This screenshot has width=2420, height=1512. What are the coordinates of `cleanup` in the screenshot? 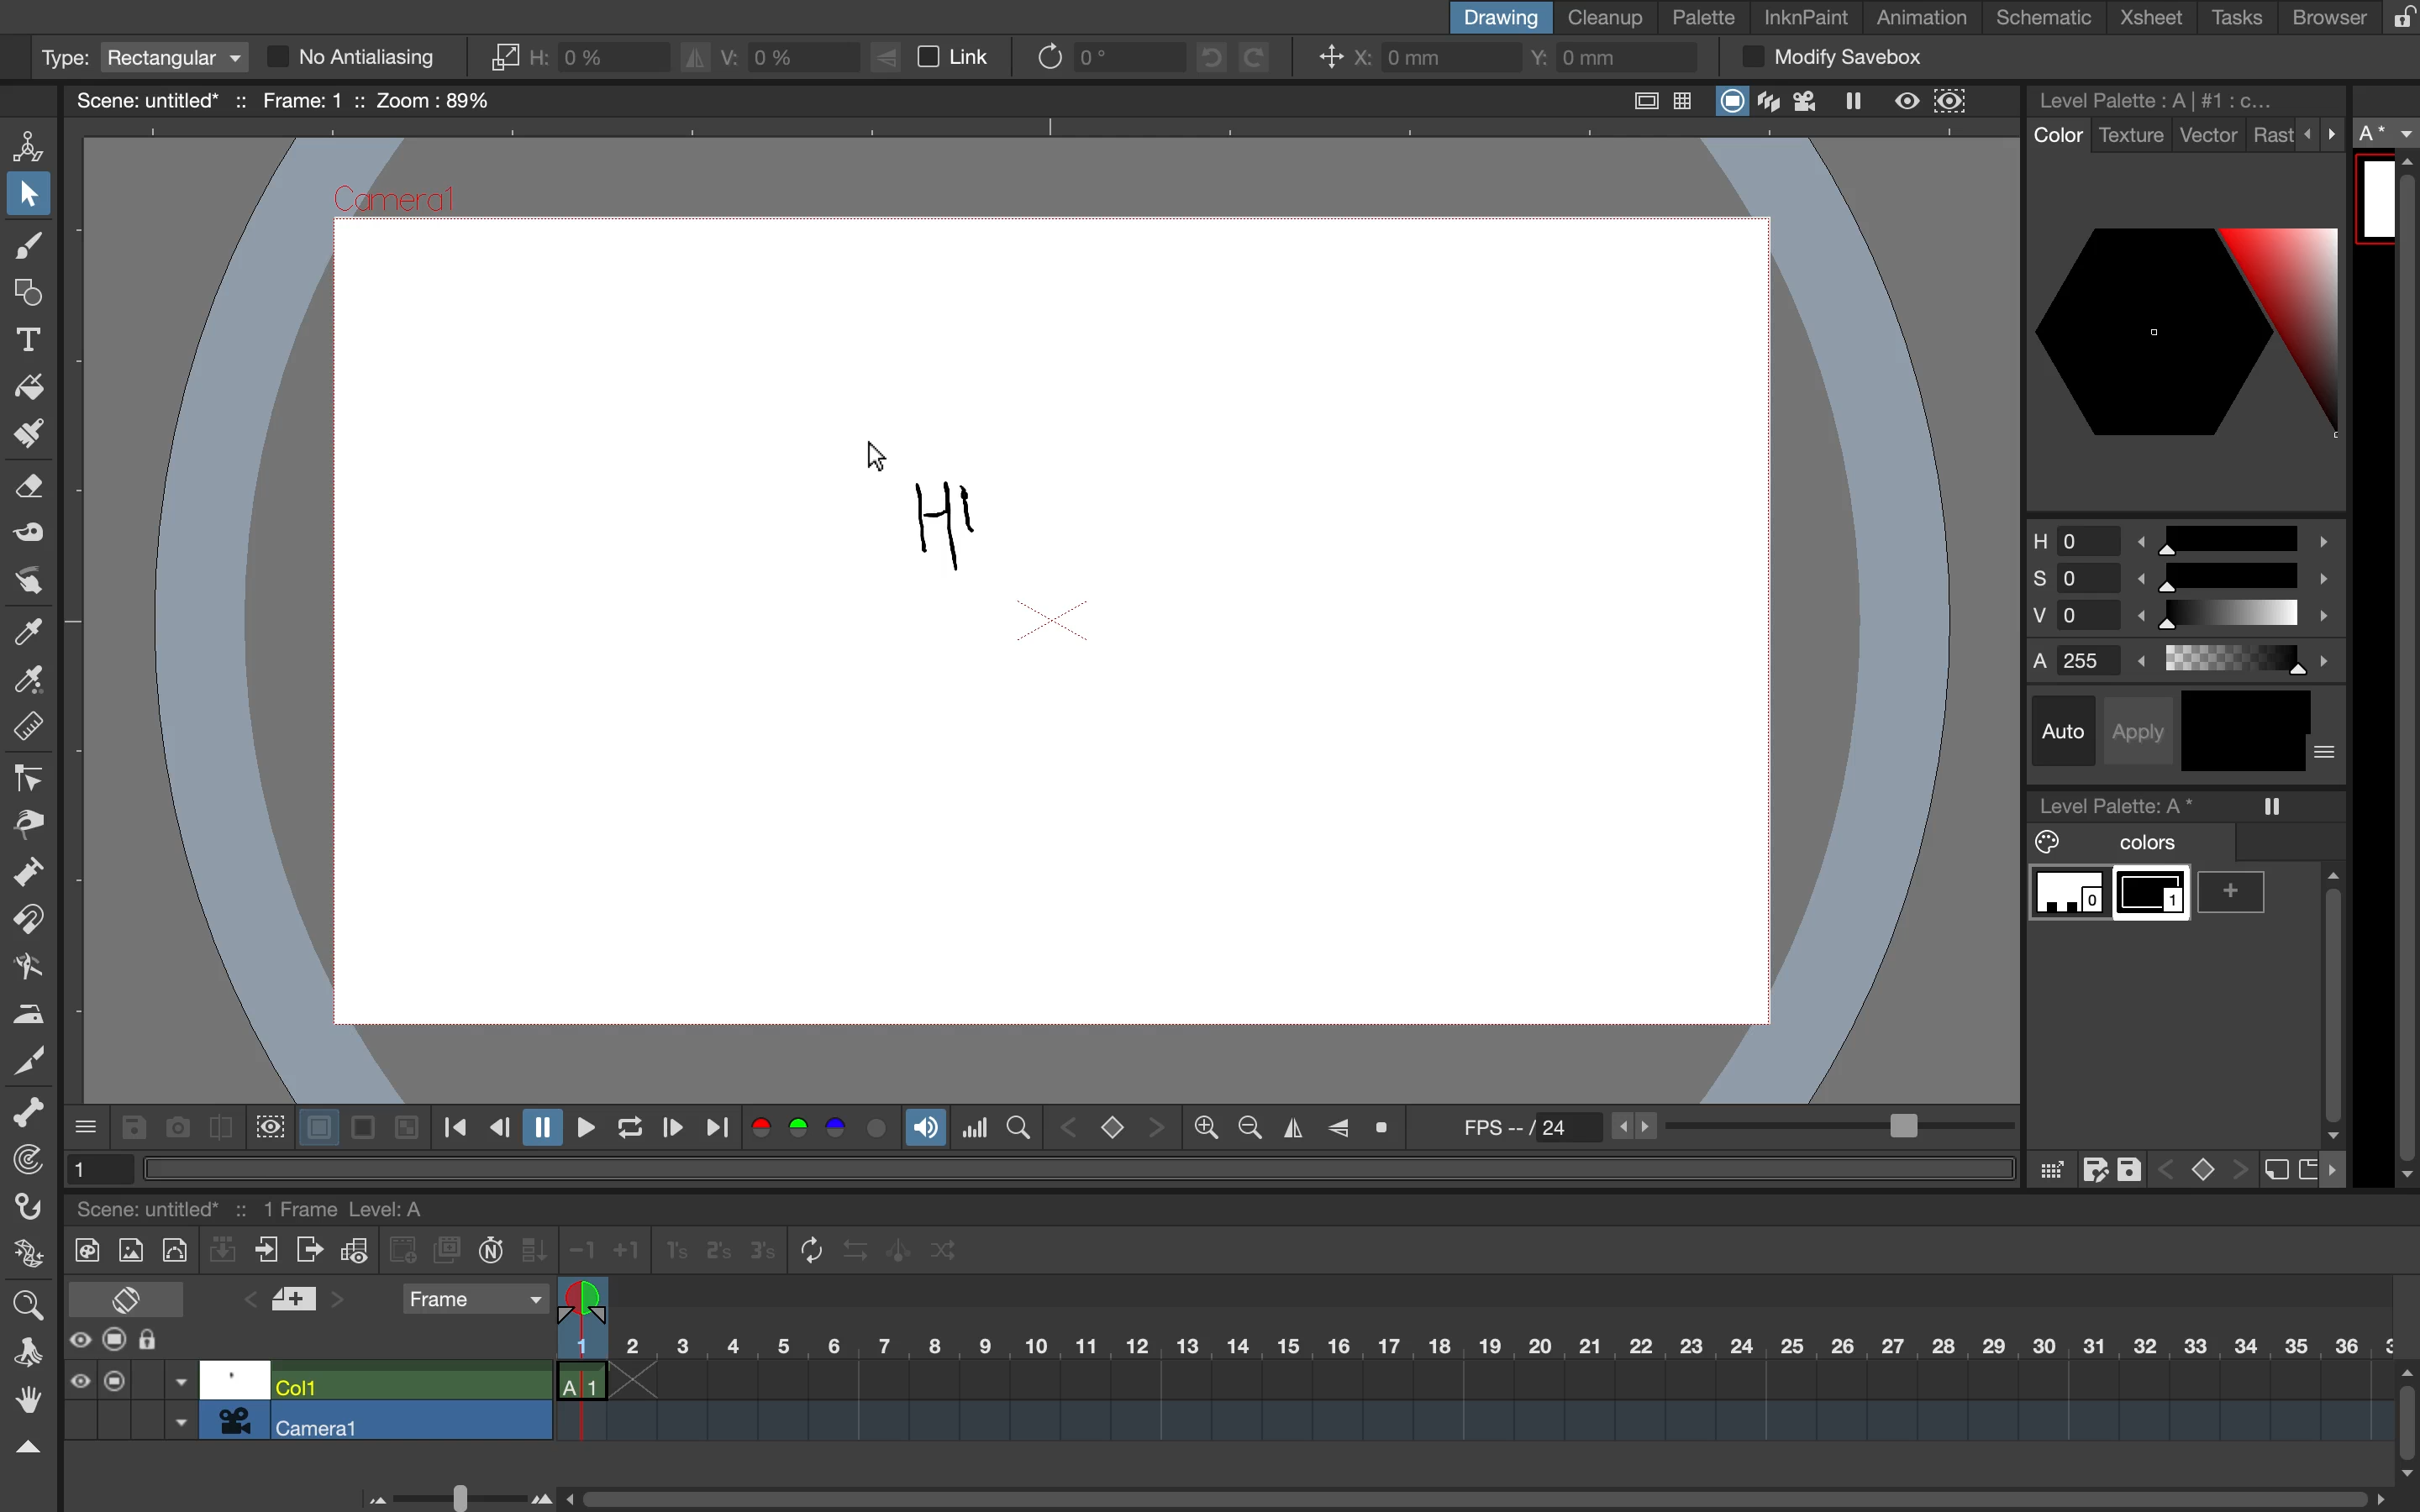 It's located at (1607, 16).